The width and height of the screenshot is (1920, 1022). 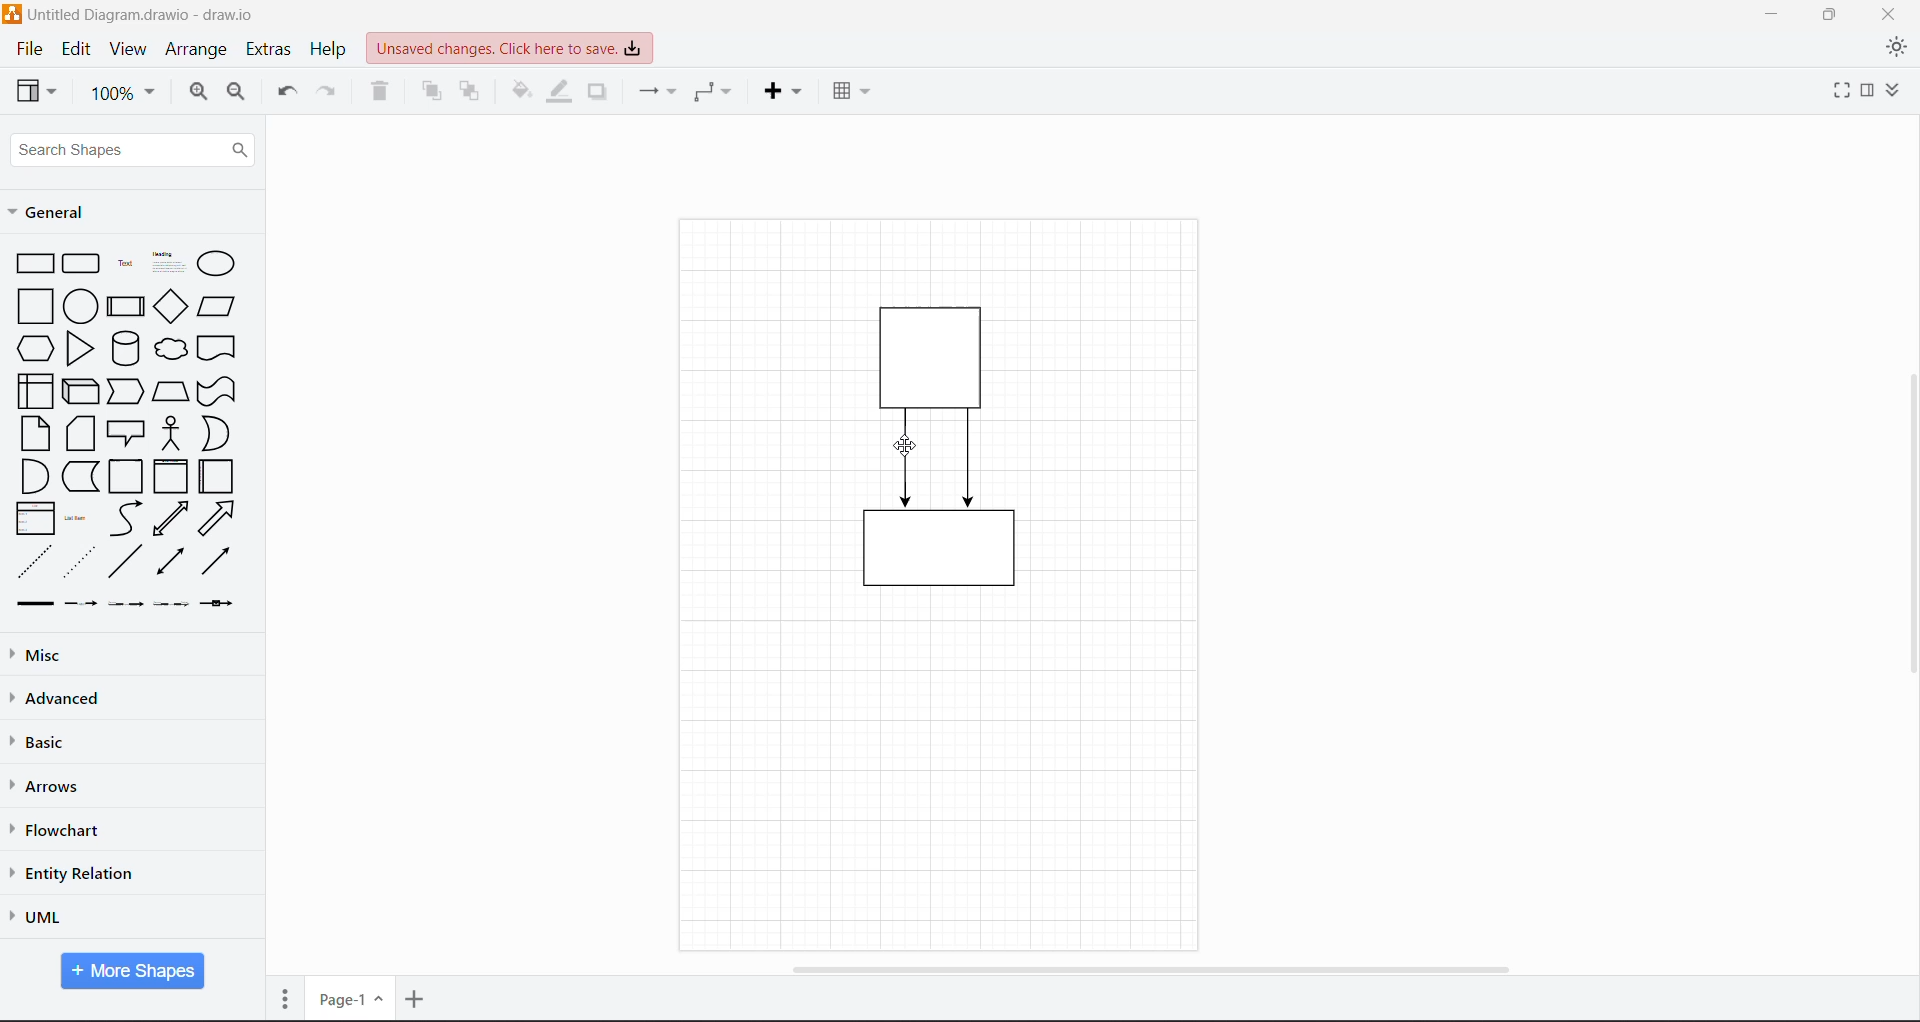 I want to click on Container, so click(x=170, y=476).